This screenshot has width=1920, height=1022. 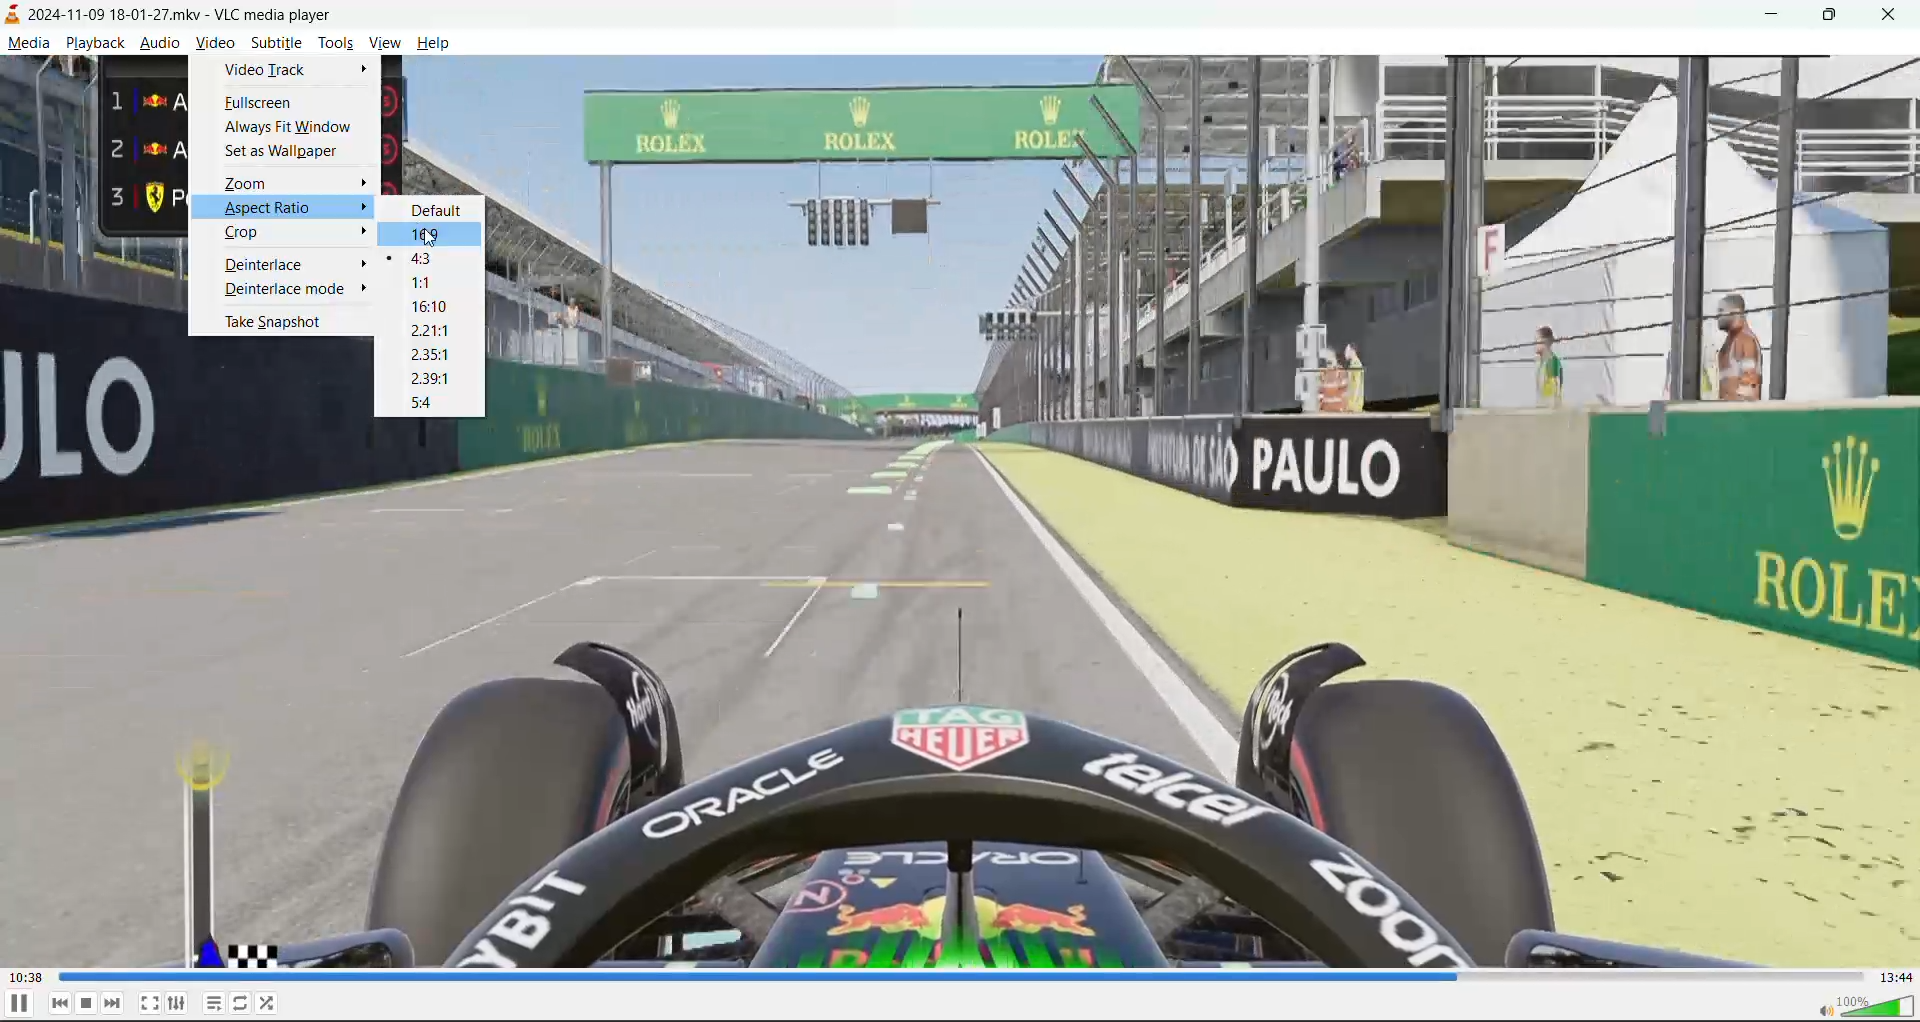 I want to click on crop, so click(x=246, y=234).